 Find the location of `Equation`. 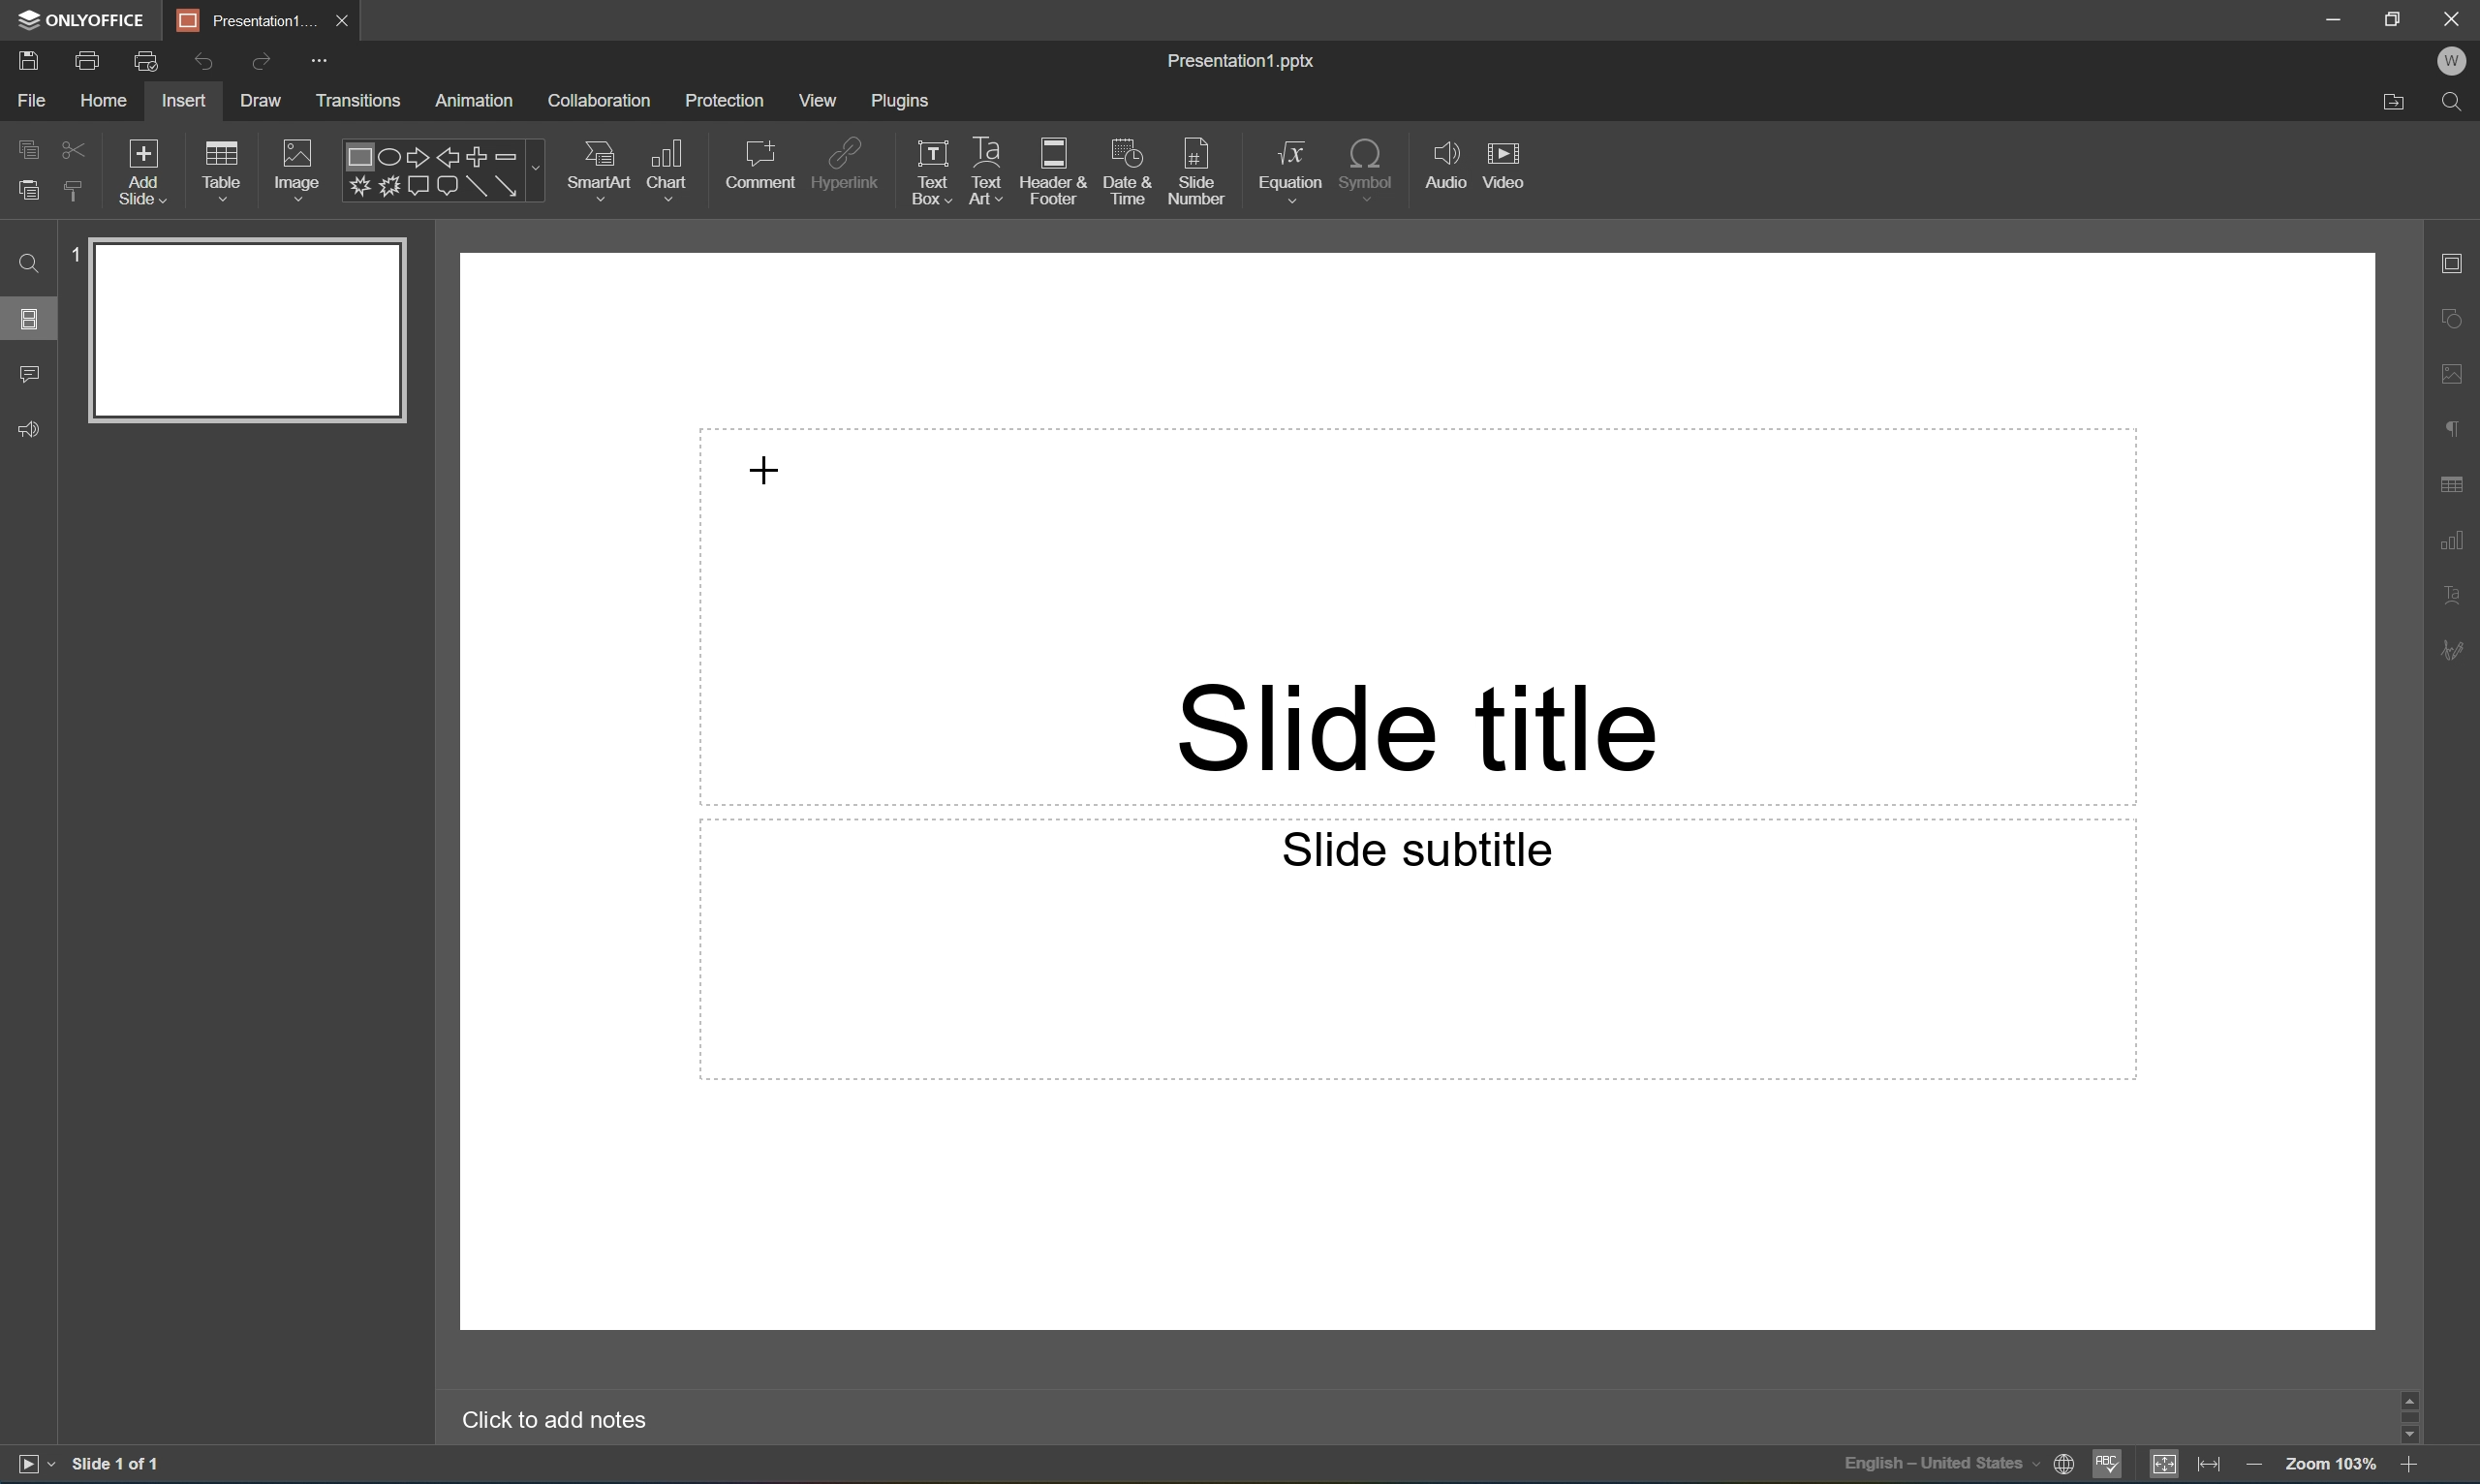

Equation is located at coordinates (1291, 164).